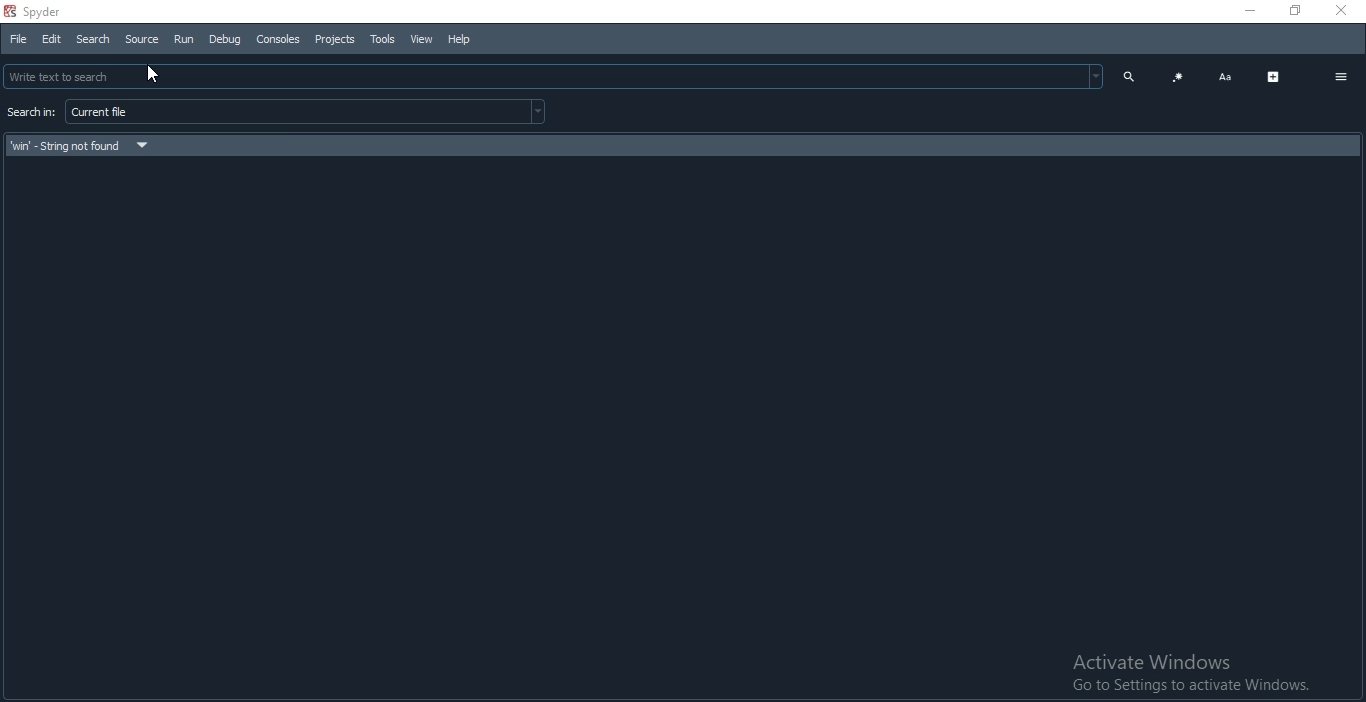  I want to click on Debug, so click(222, 39).